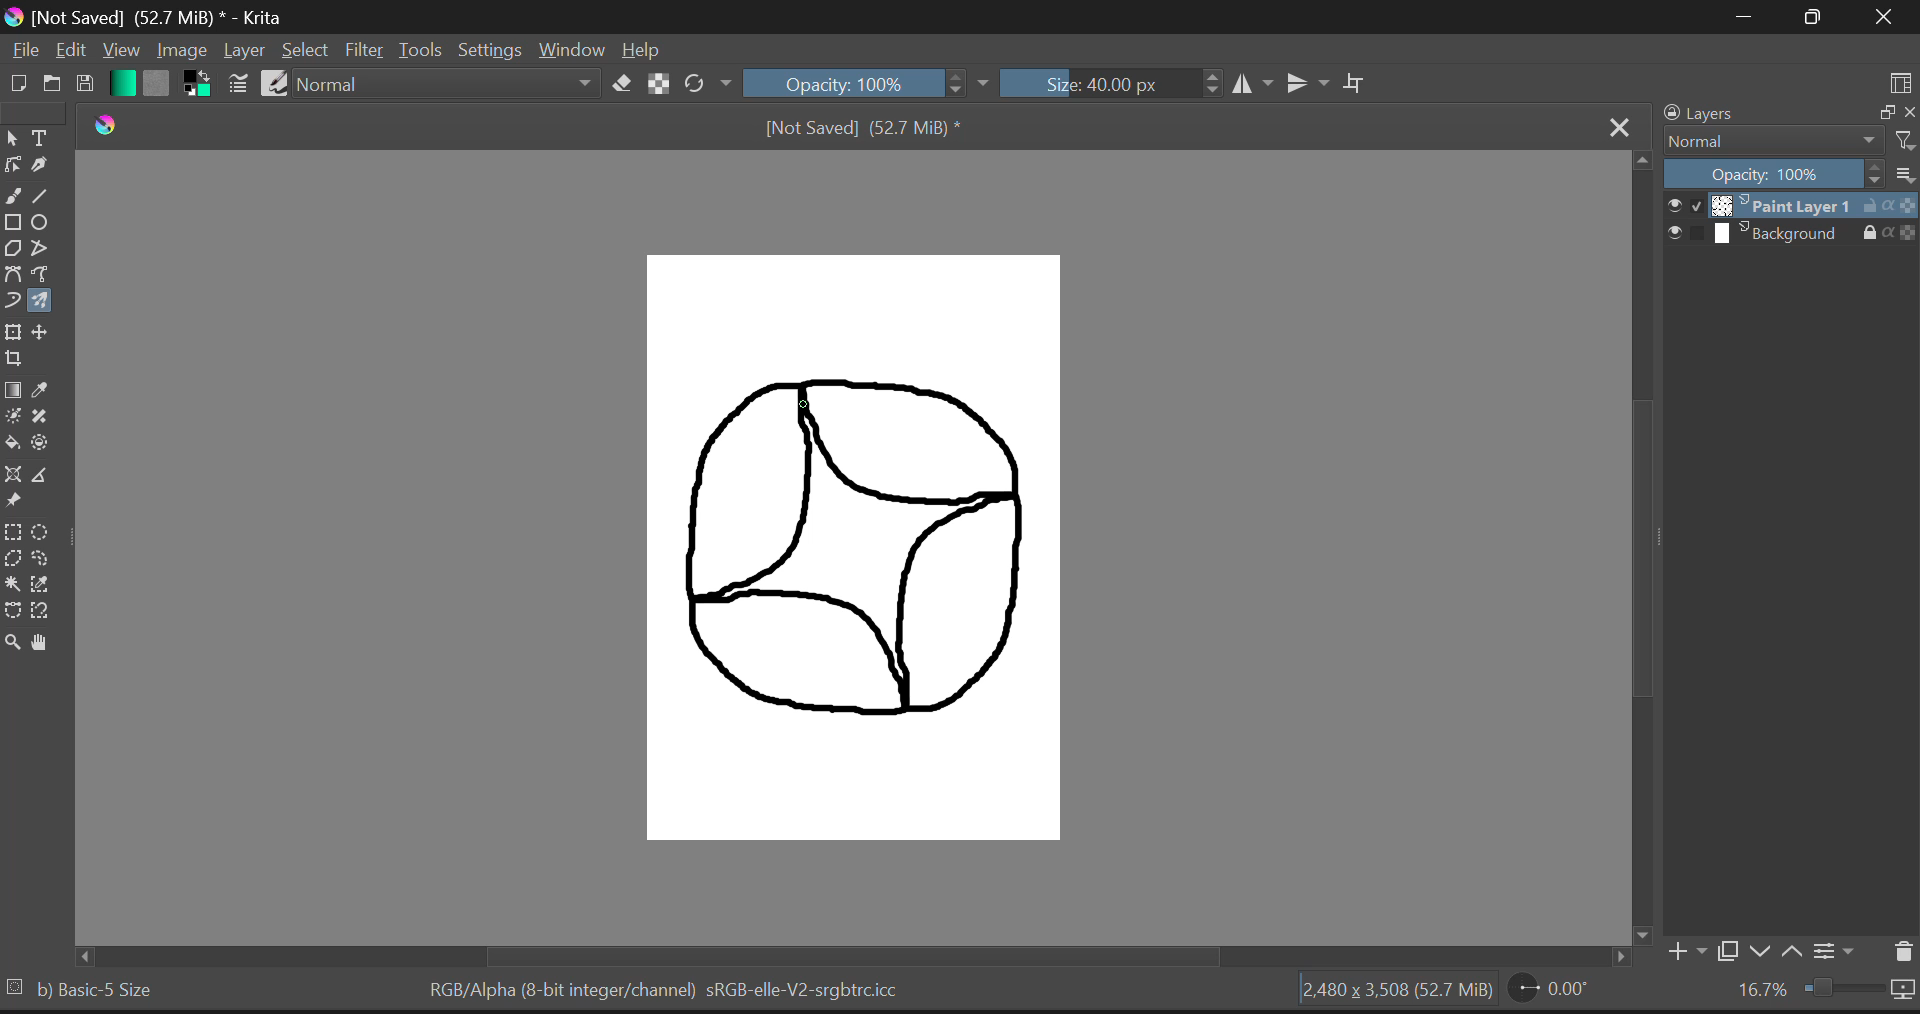  What do you see at coordinates (43, 272) in the screenshot?
I see `Freehand Path Tool` at bounding box center [43, 272].